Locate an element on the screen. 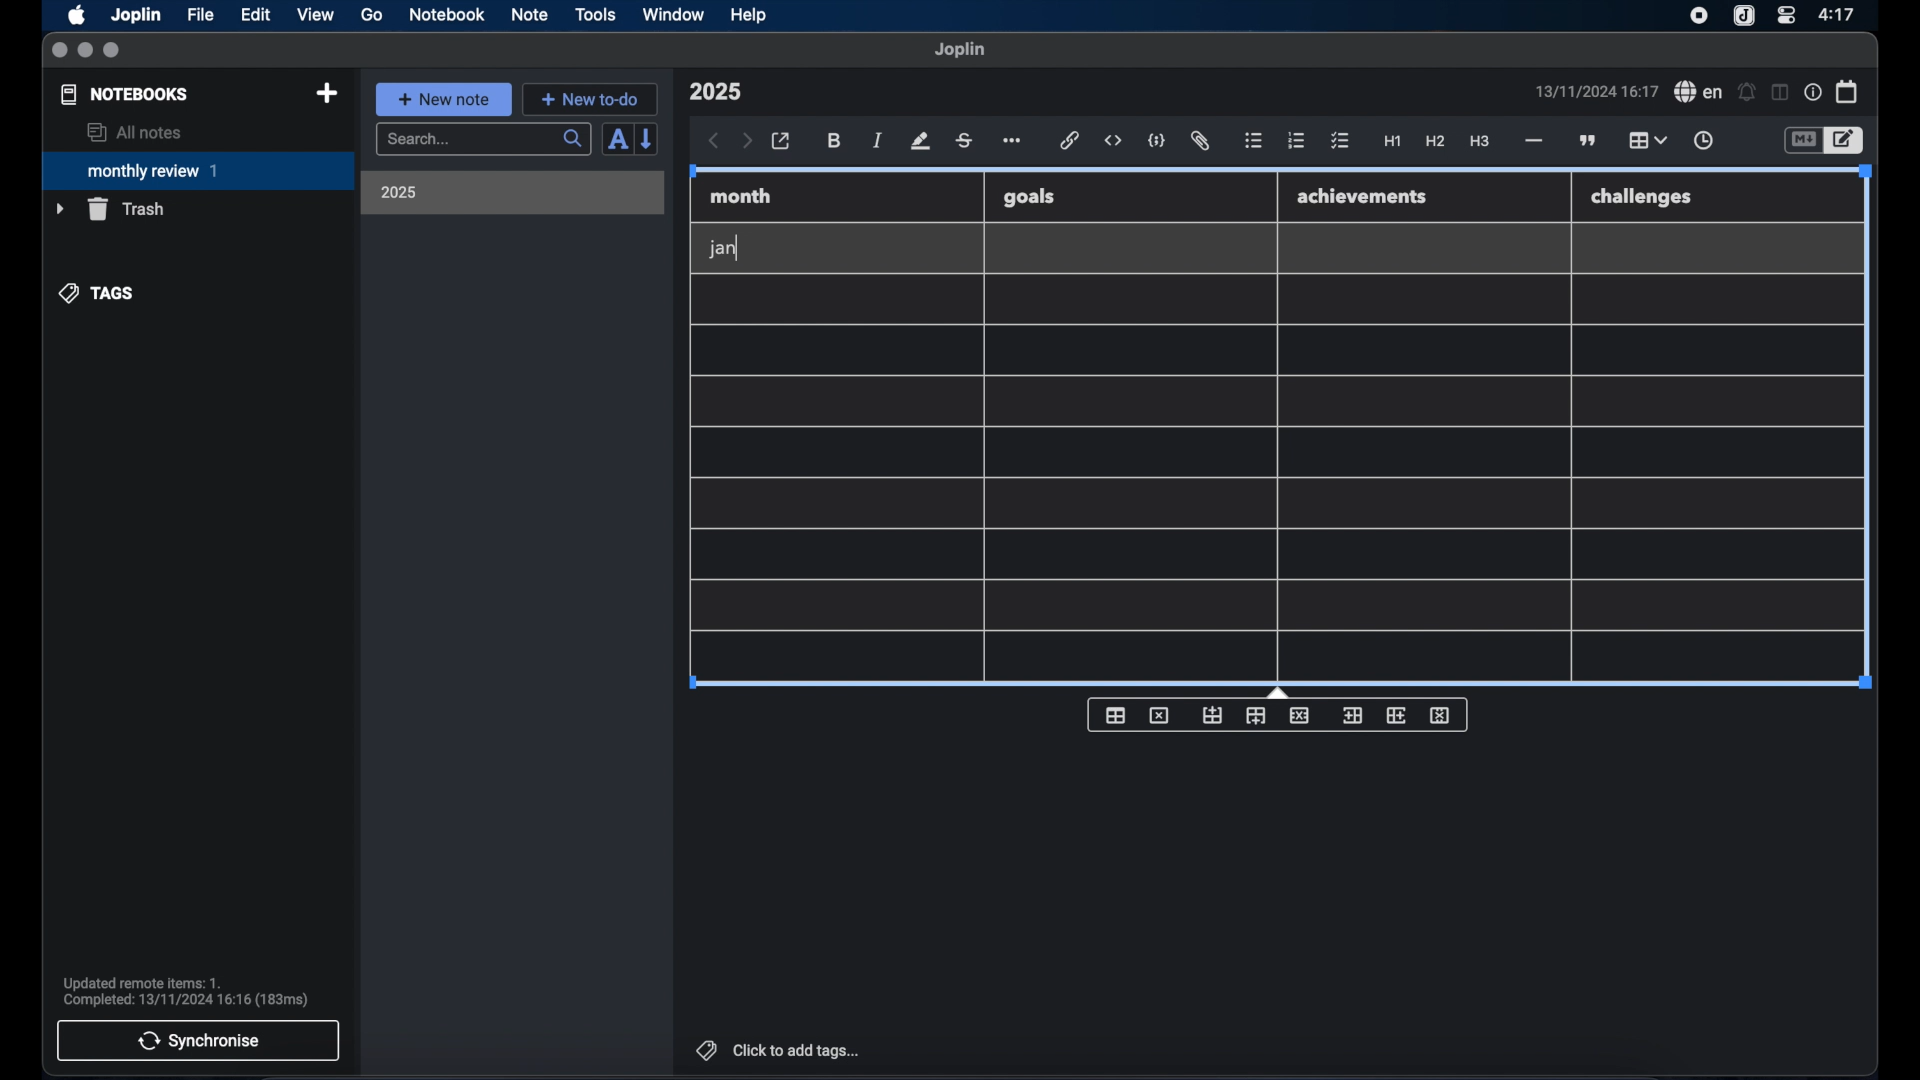  note properties is located at coordinates (1813, 93).